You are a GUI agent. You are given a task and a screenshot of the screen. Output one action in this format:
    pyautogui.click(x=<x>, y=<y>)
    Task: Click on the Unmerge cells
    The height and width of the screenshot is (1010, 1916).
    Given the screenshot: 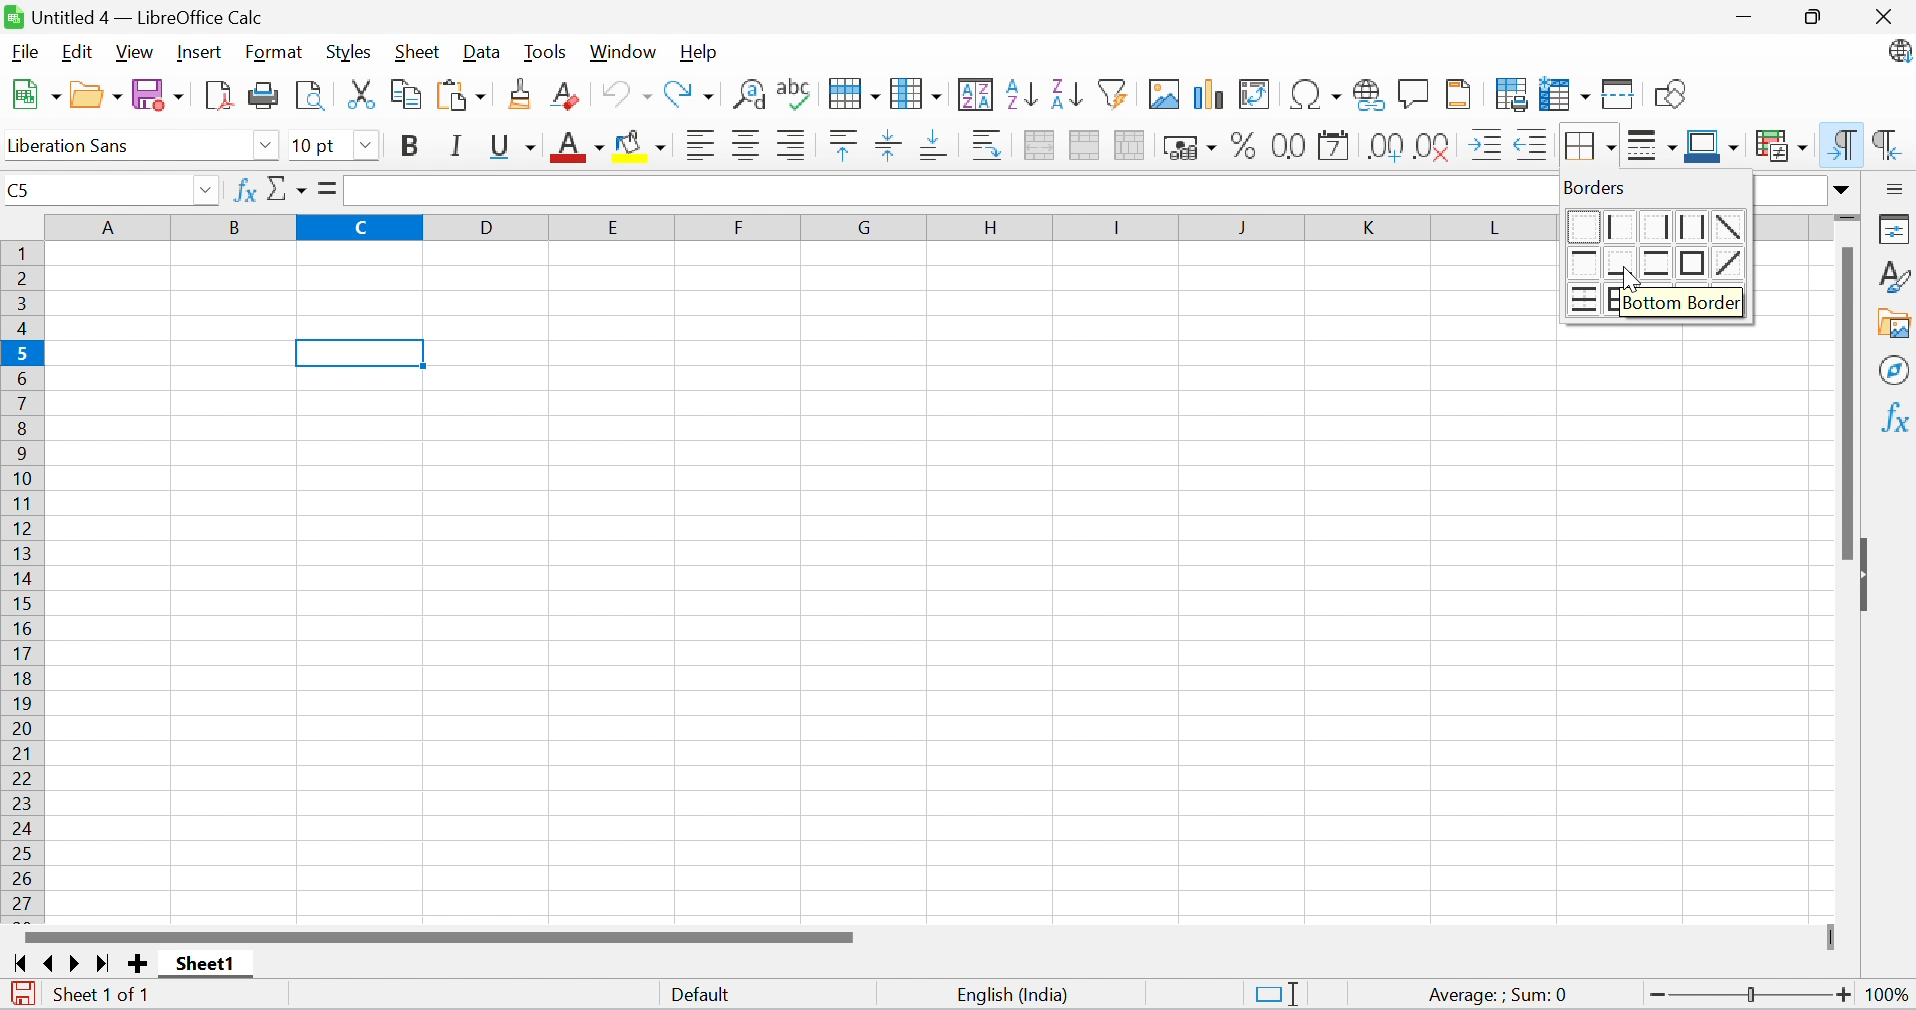 What is the action you would take?
    pyautogui.click(x=1129, y=143)
    